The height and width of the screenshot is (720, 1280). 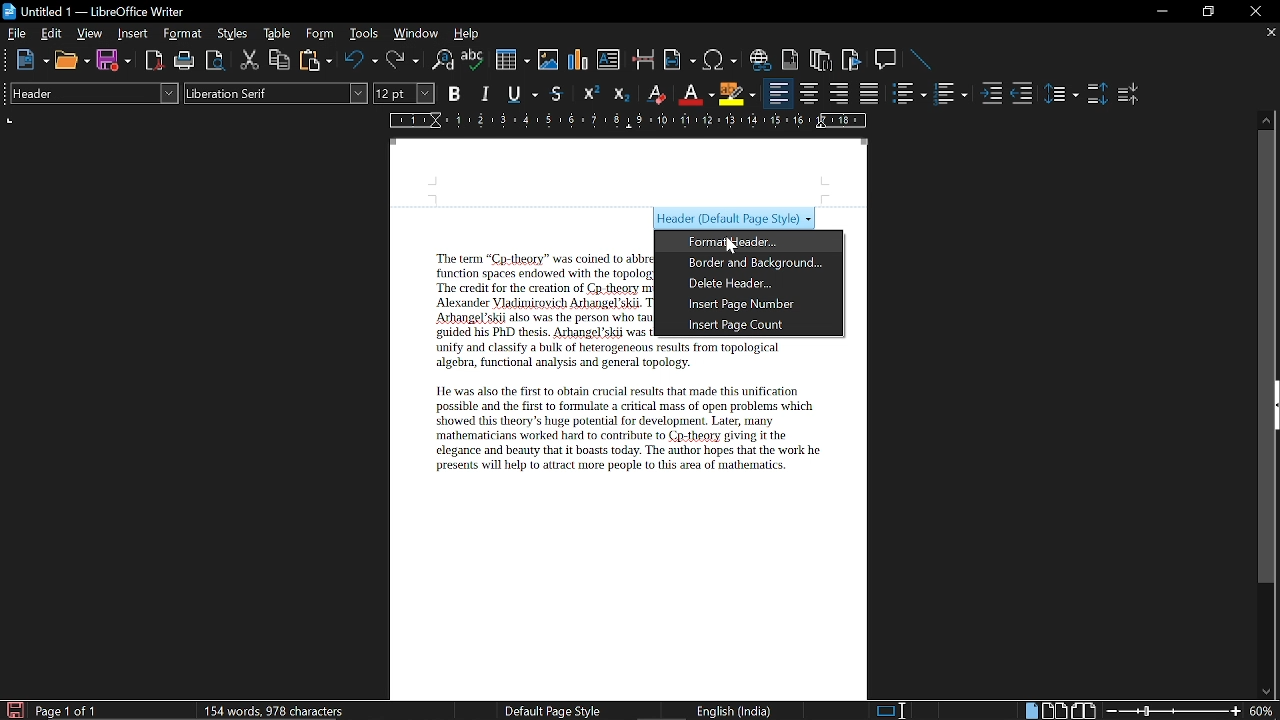 What do you see at coordinates (620, 94) in the screenshot?
I see `Subscript` at bounding box center [620, 94].